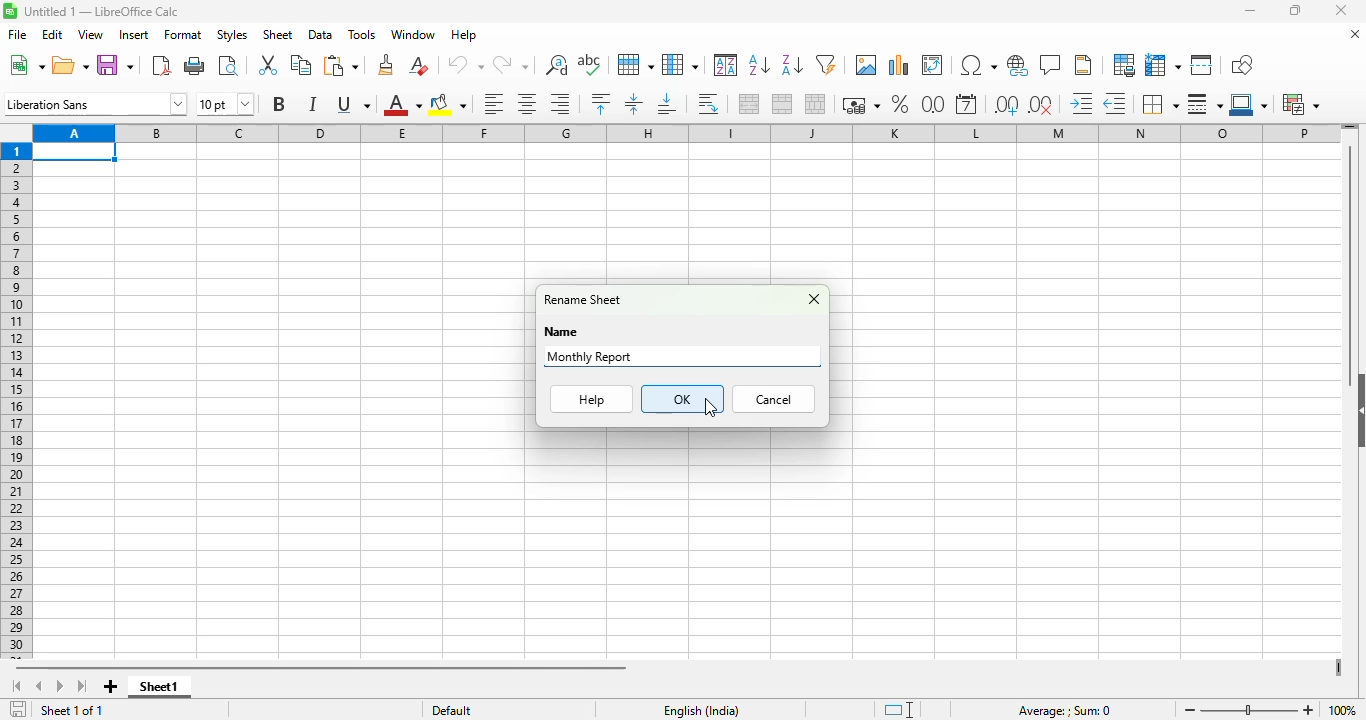  What do you see at coordinates (232, 34) in the screenshot?
I see `styles` at bounding box center [232, 34].